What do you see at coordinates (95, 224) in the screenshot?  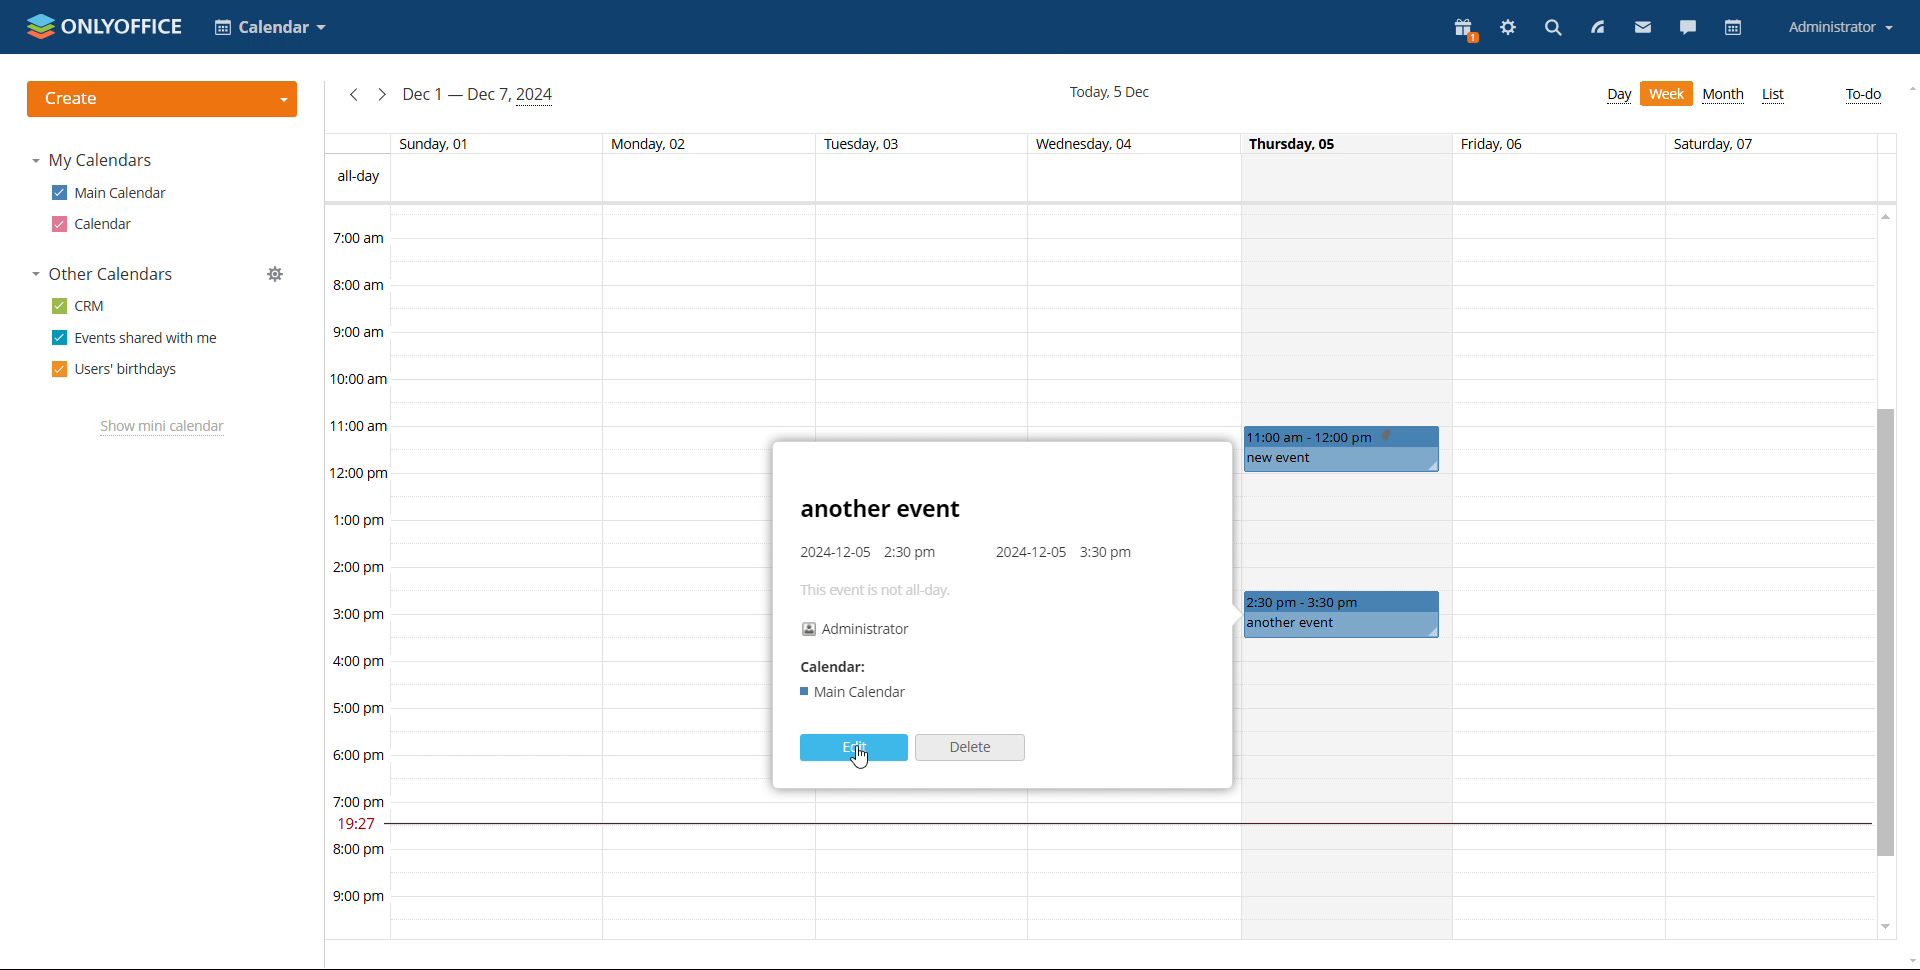 I see `calendar` at bounding box center [95, 224].